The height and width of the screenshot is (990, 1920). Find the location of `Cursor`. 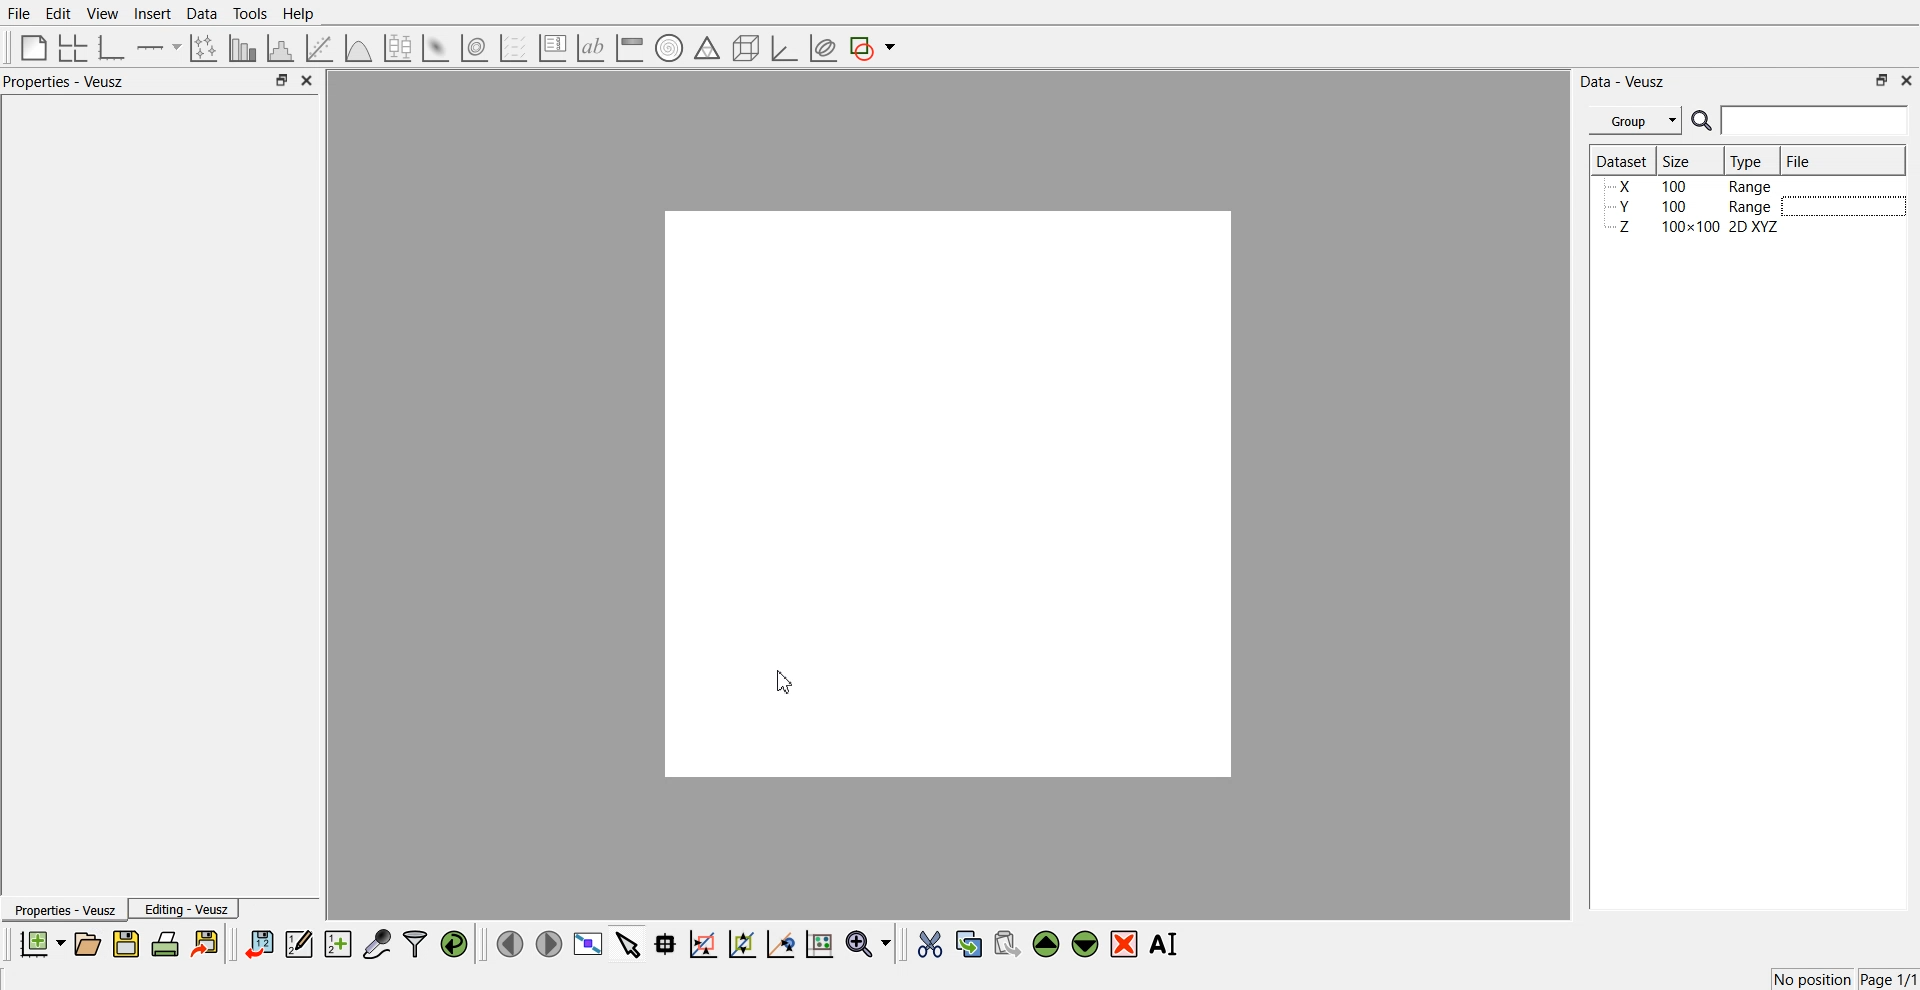

Cursor is located at coordinates (786, 681).